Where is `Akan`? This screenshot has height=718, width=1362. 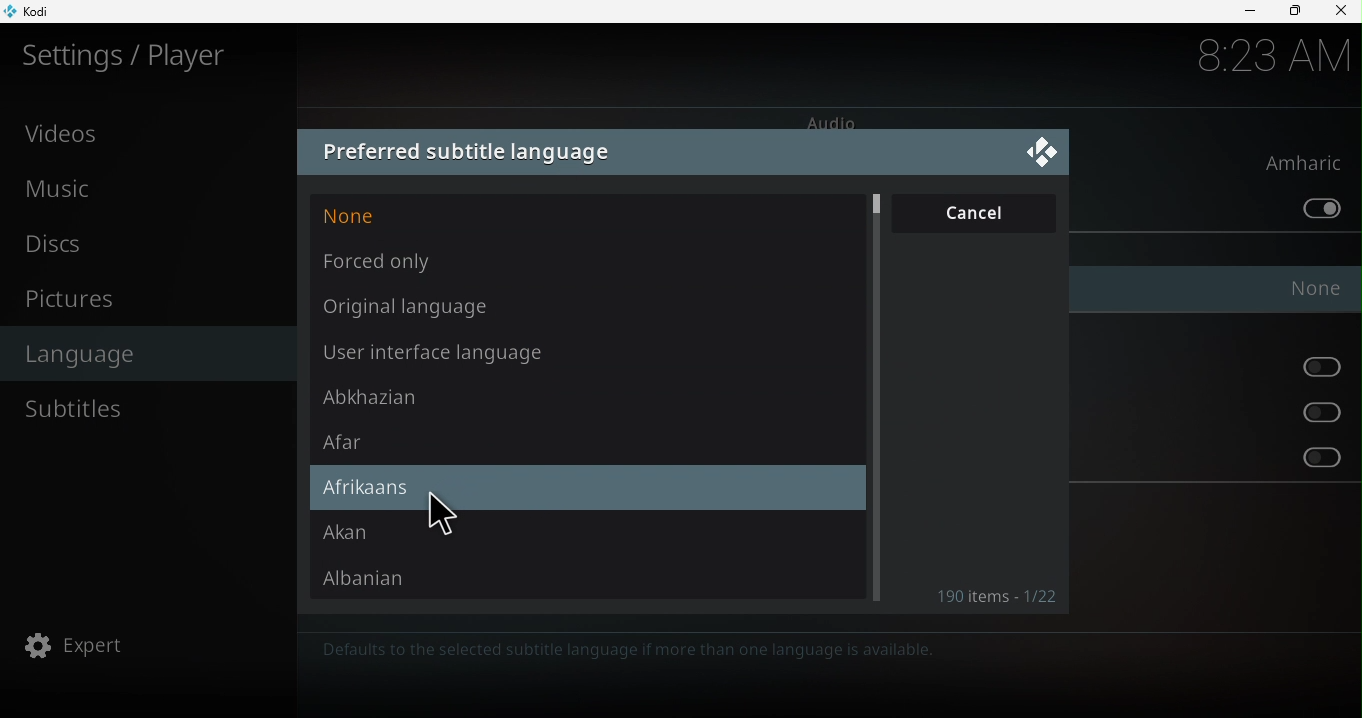 Akan is located at coordinates (587, 532).